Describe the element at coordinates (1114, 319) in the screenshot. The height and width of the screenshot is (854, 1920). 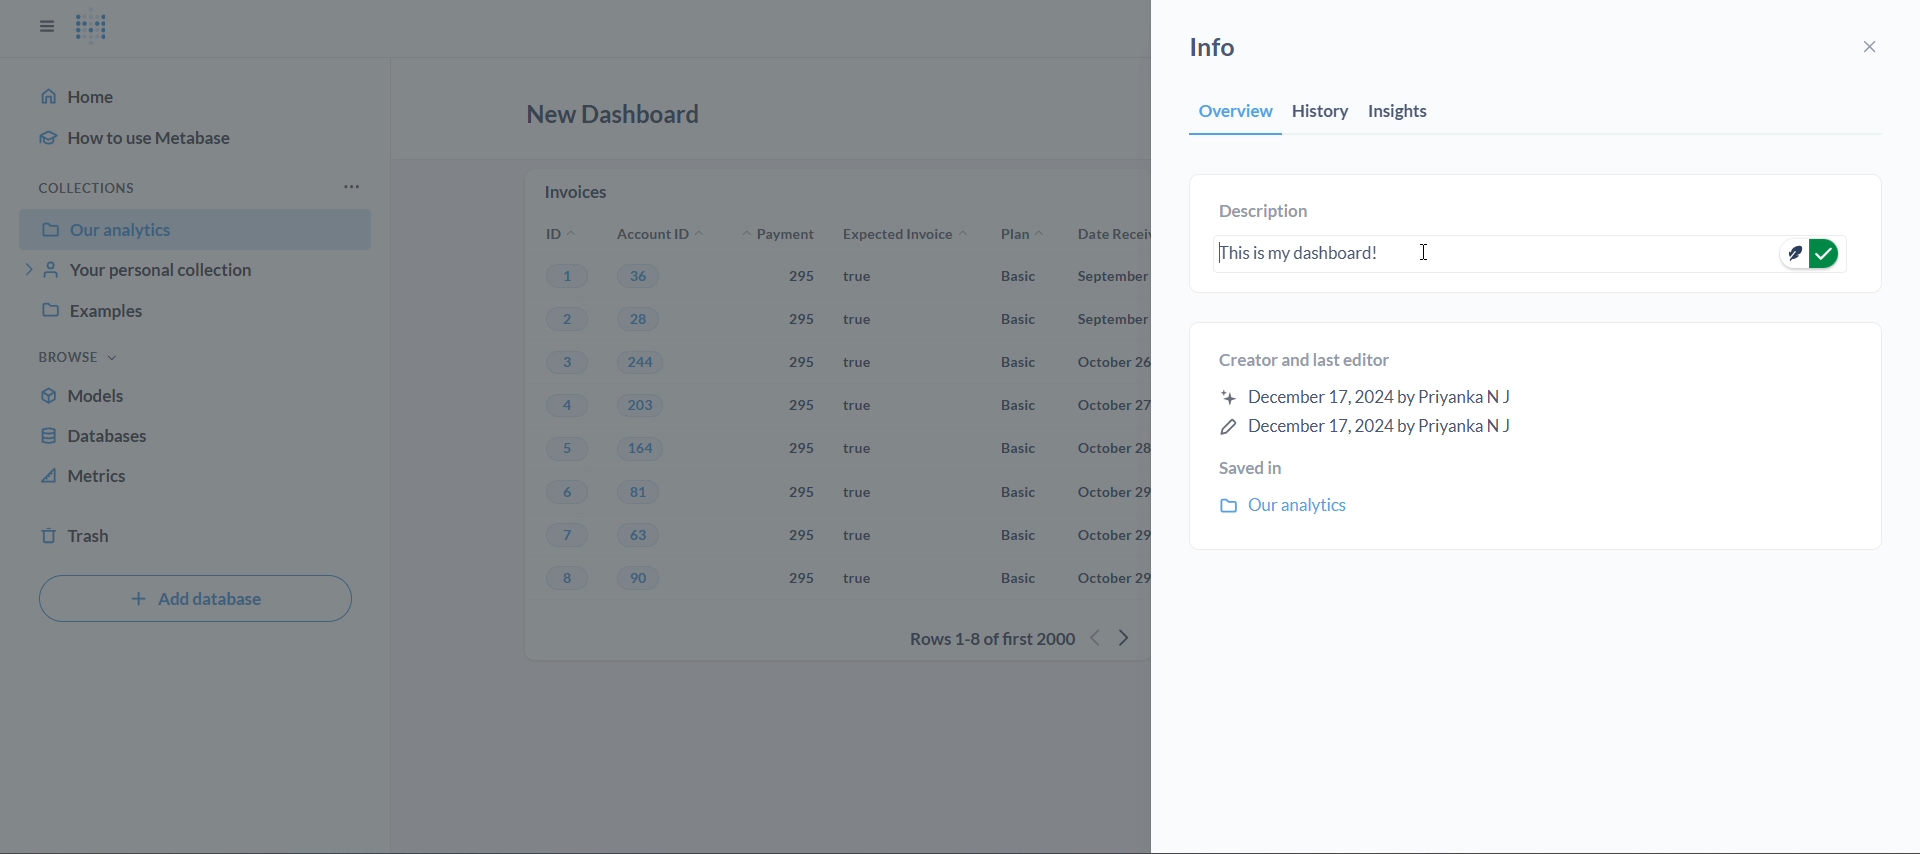
I see `September` at that location.